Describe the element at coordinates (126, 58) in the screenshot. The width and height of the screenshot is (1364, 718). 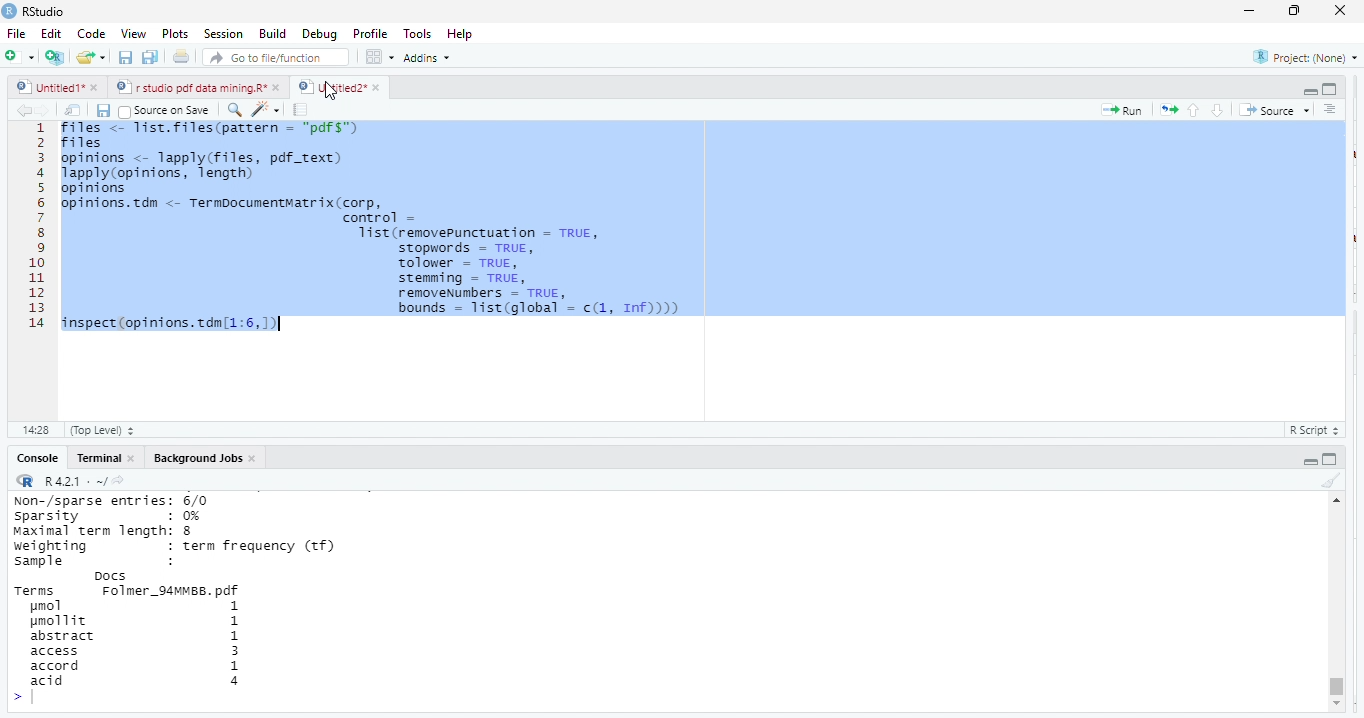
I see `save current document` at that location.